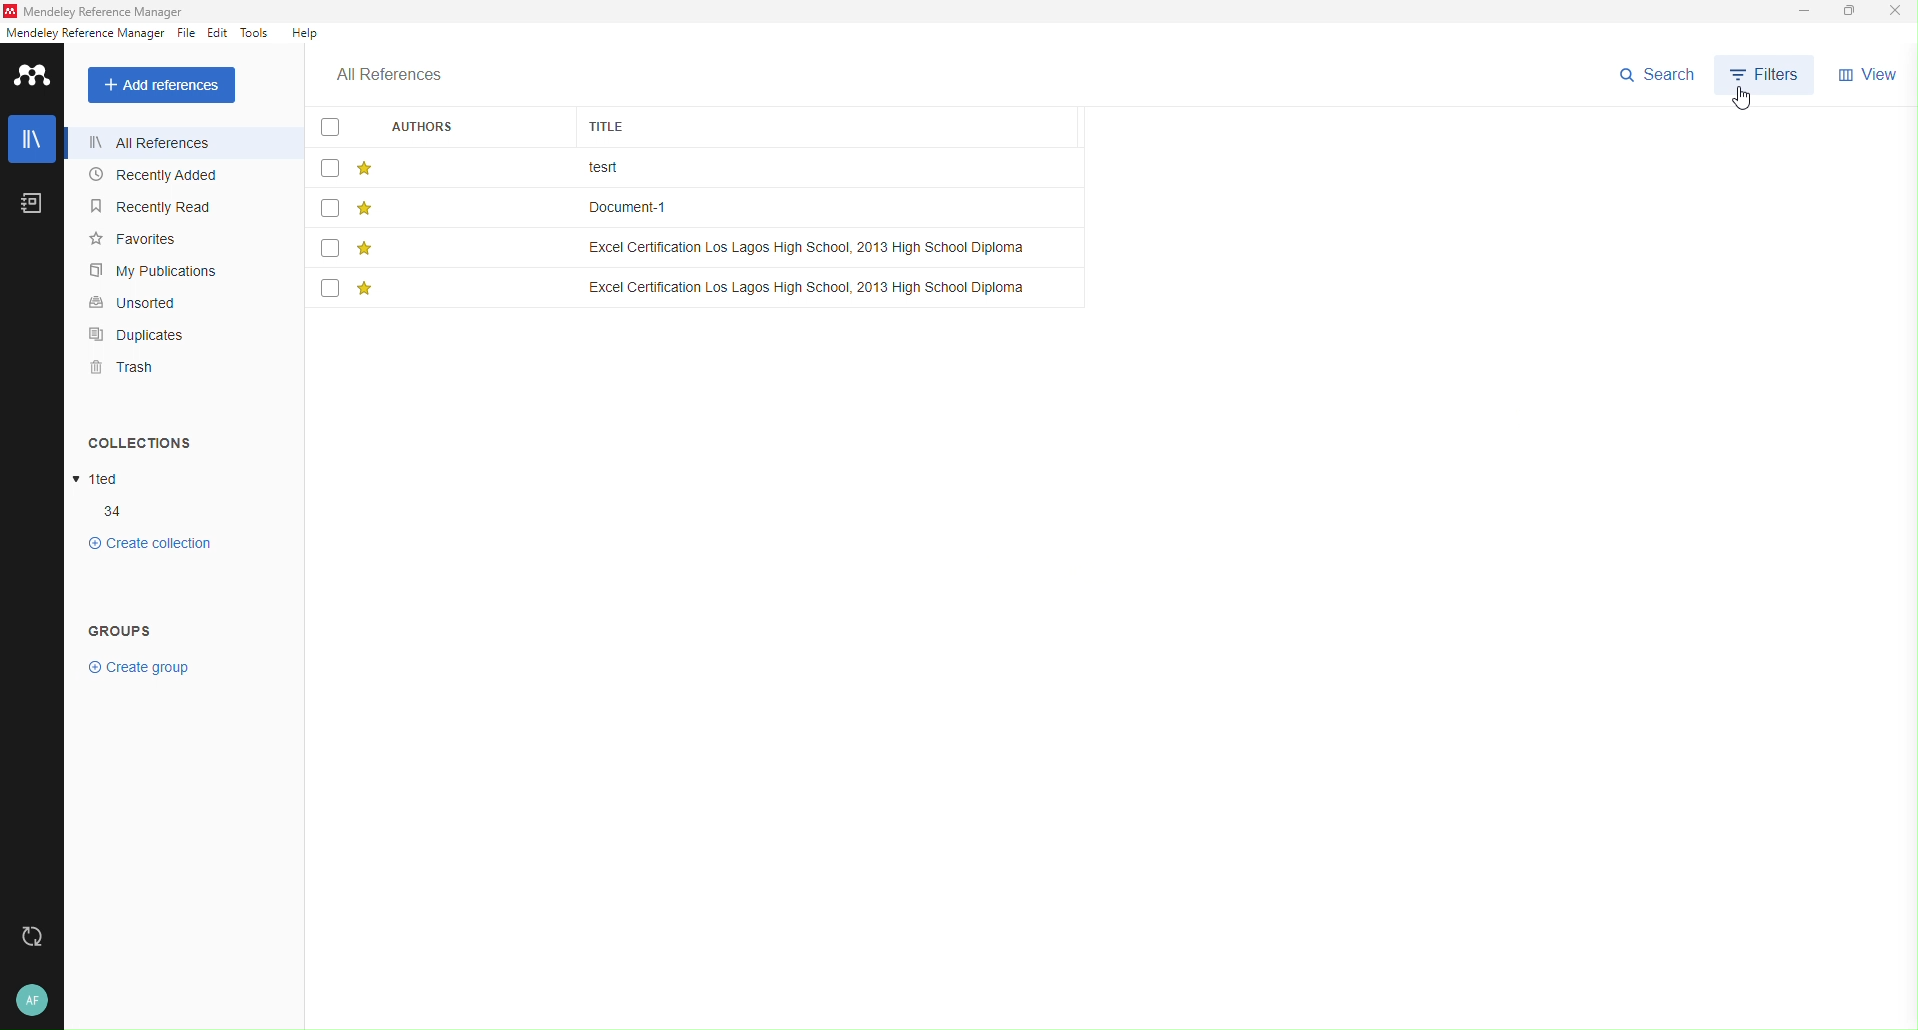  I want to click on groups, so click(151, 665).